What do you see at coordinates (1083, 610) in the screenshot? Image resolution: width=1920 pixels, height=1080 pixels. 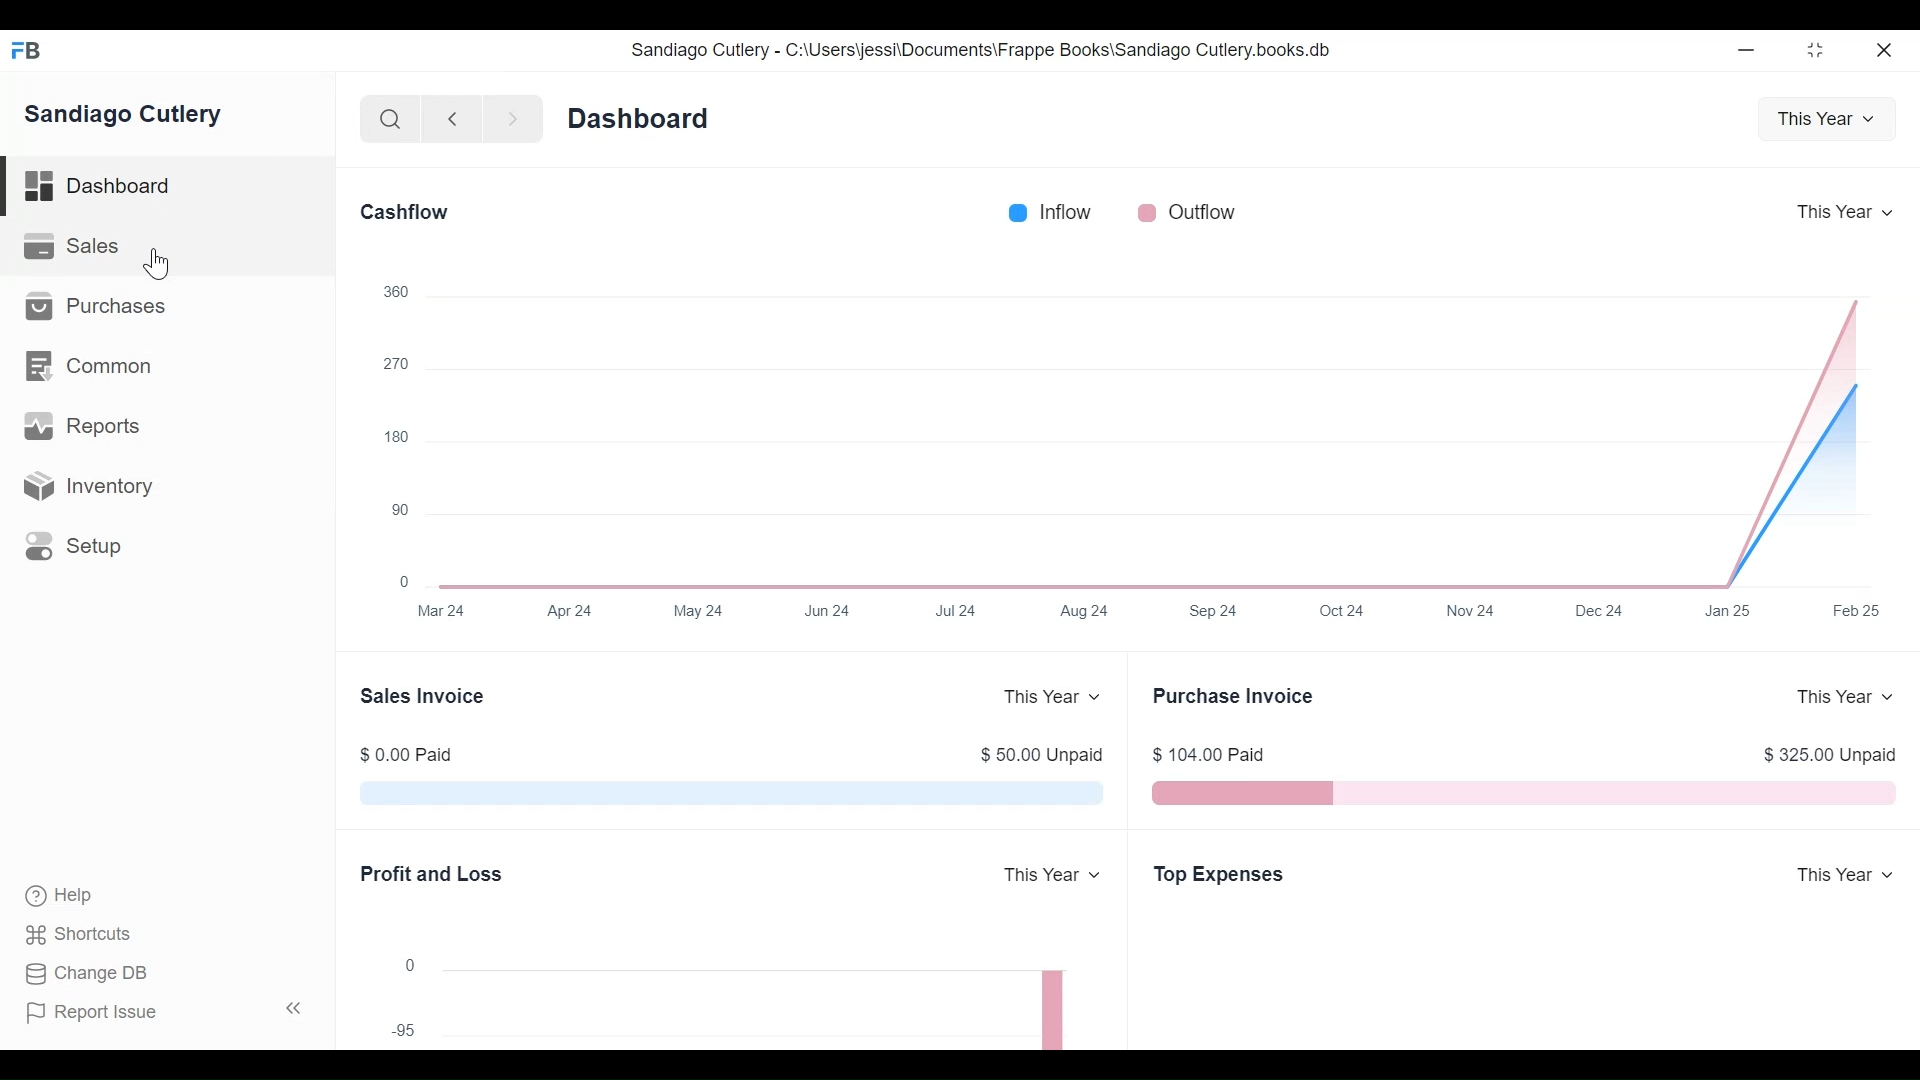 I see `Aug 24` at bounding box center [1083, 610].